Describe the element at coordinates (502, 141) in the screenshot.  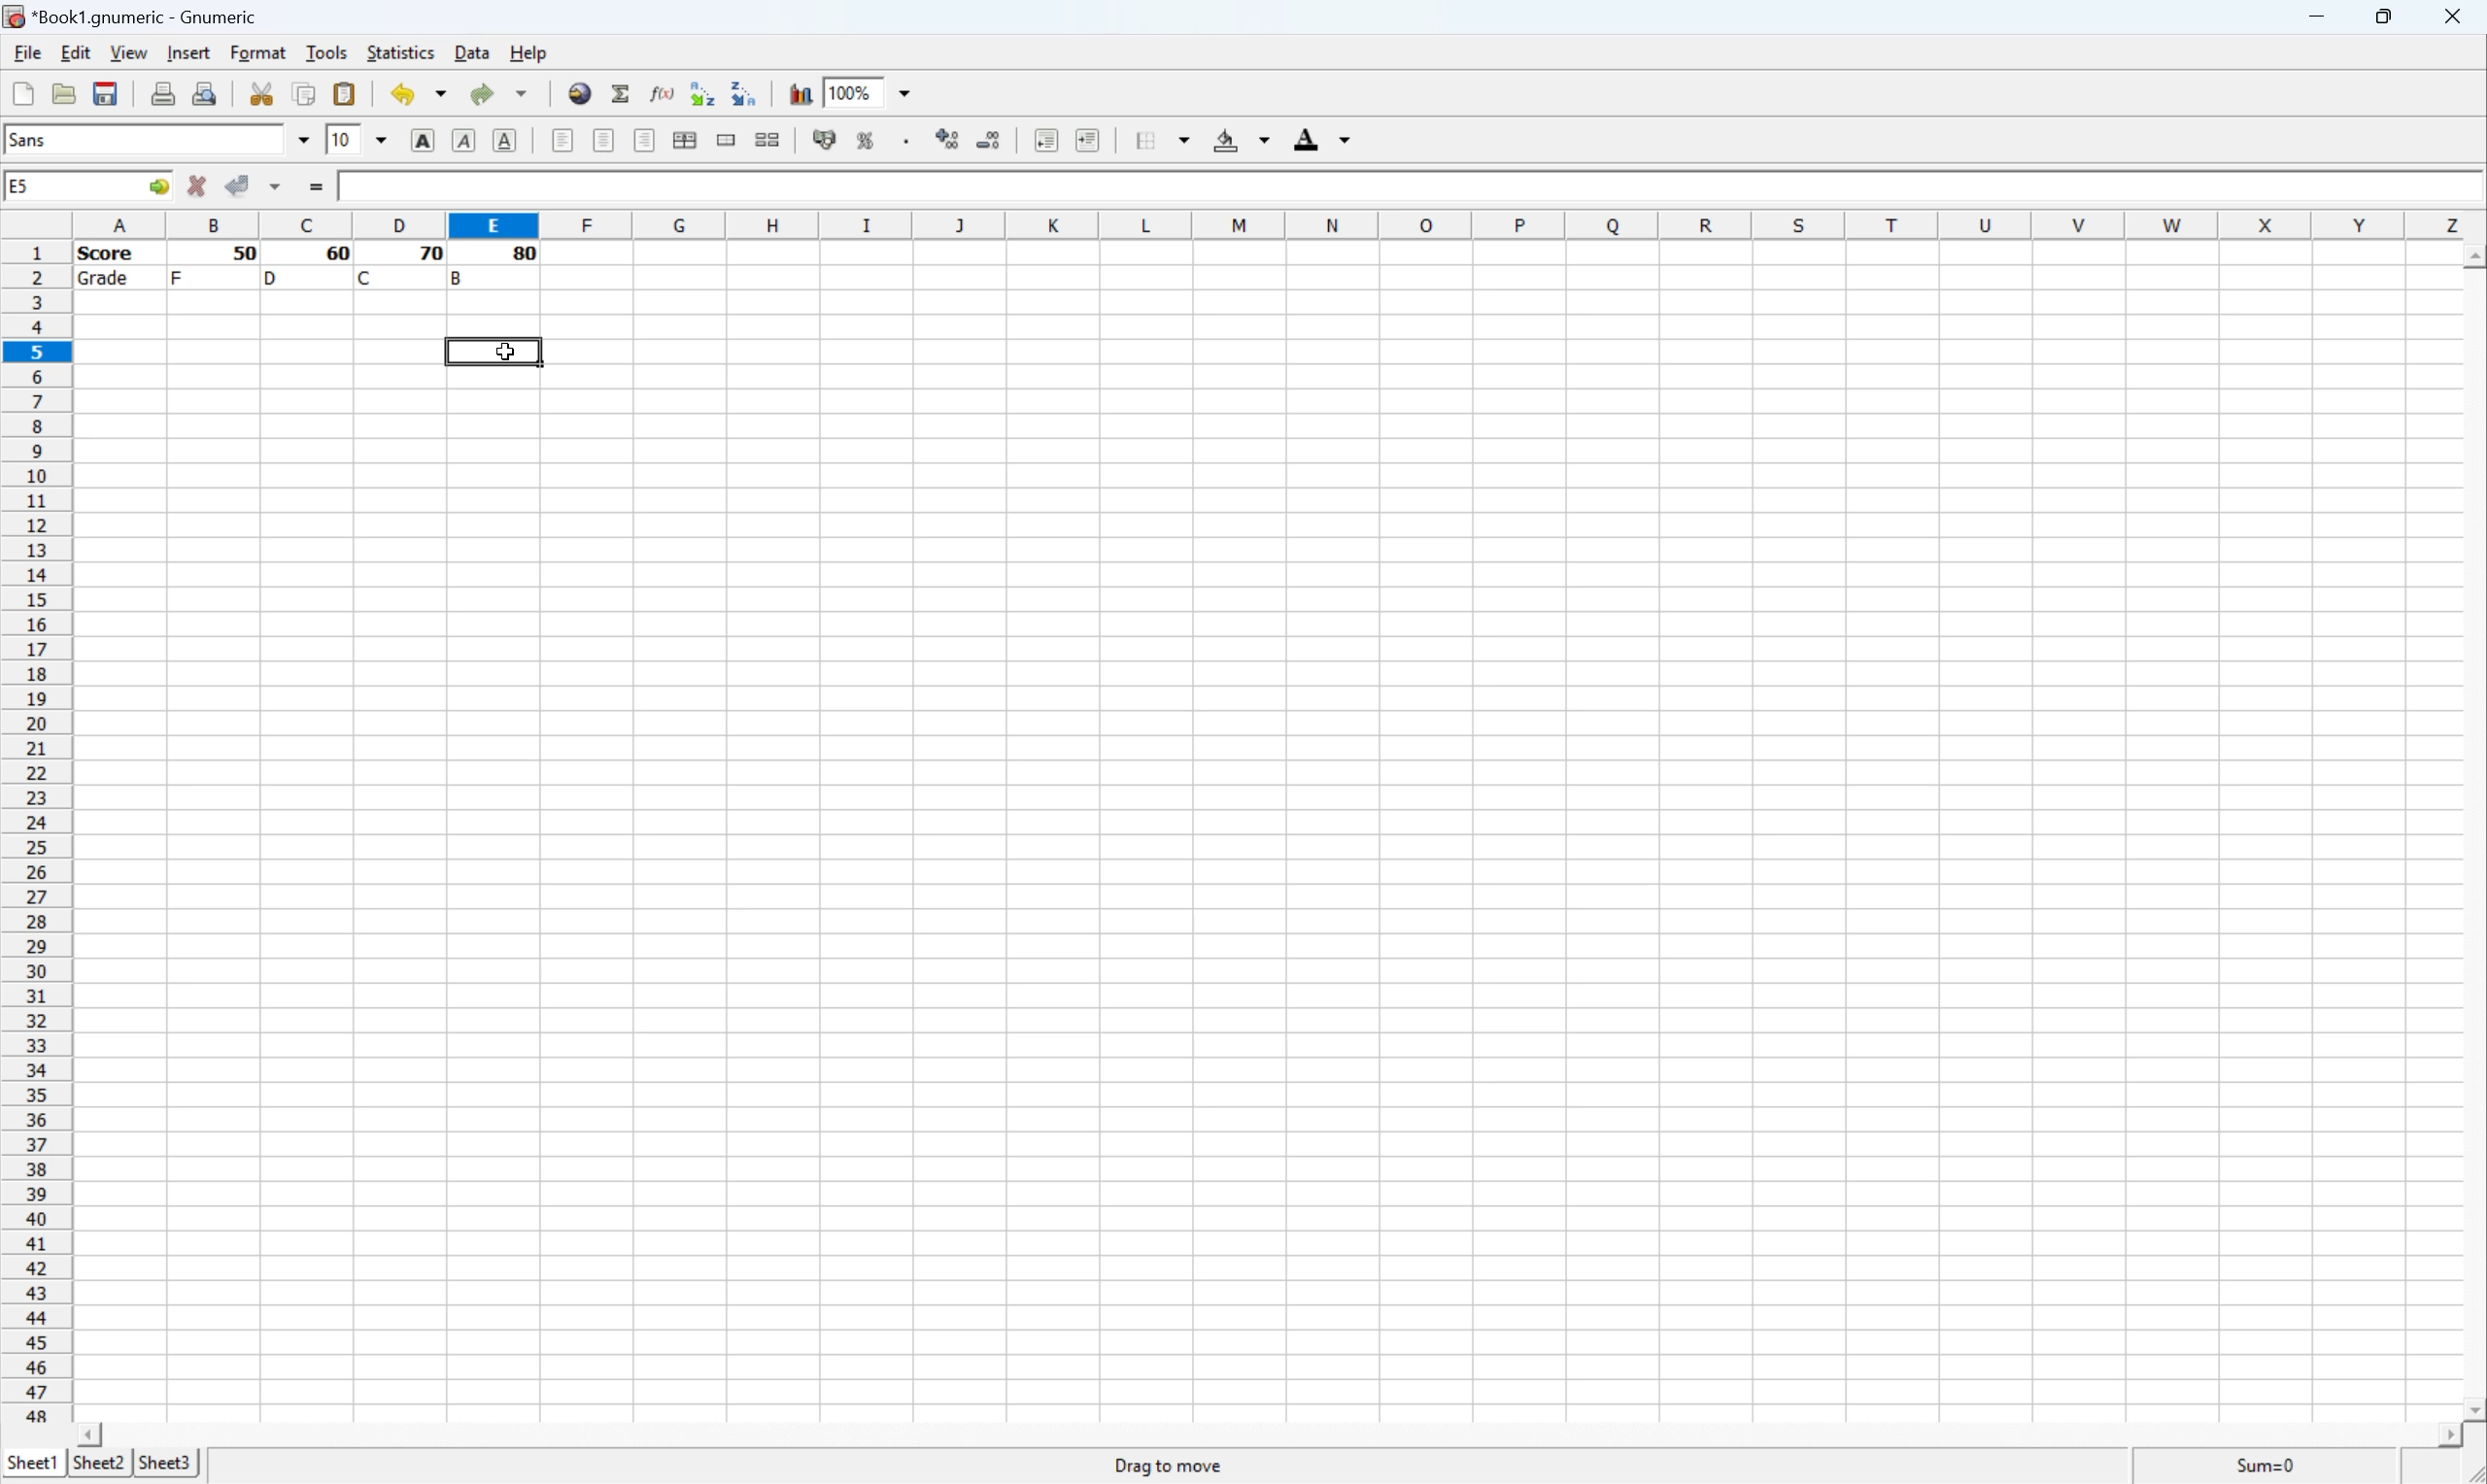
I see `Underline` at that location.